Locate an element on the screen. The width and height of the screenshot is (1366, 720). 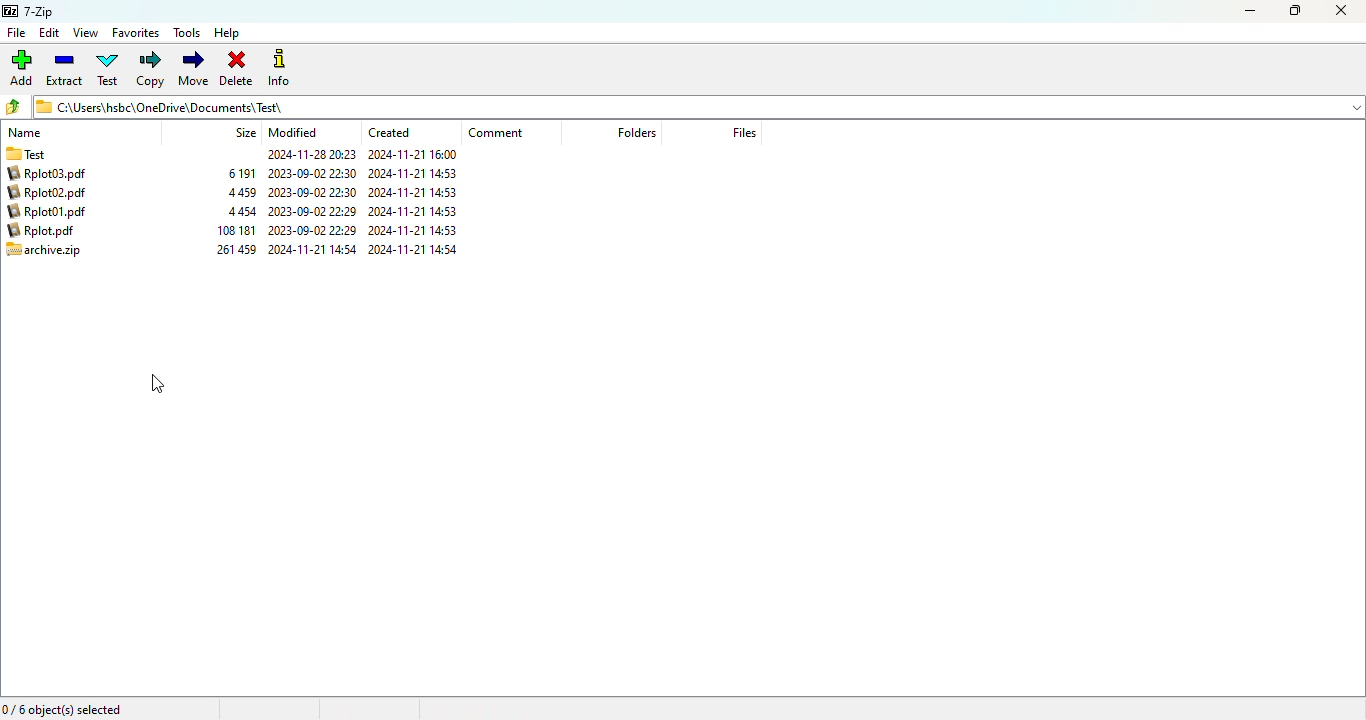
view is located at coordinates (85, 32).